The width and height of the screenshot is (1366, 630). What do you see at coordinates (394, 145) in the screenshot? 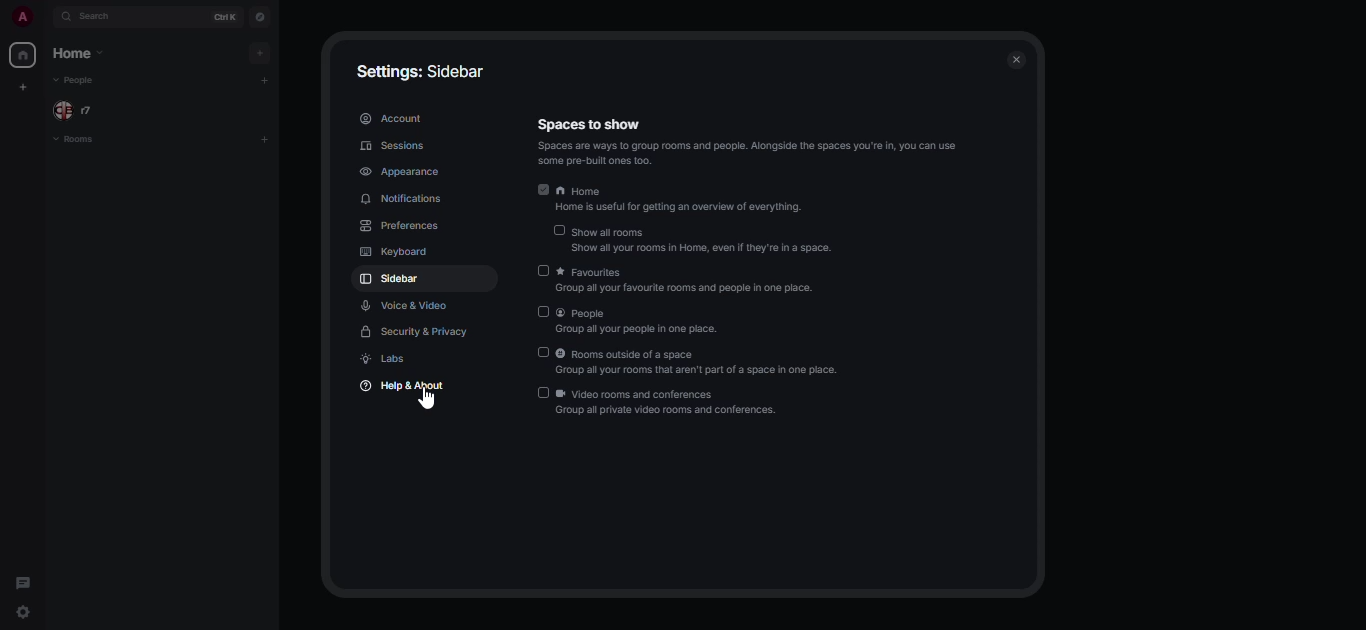
I see `sessions` at bounding box center [394, 145].